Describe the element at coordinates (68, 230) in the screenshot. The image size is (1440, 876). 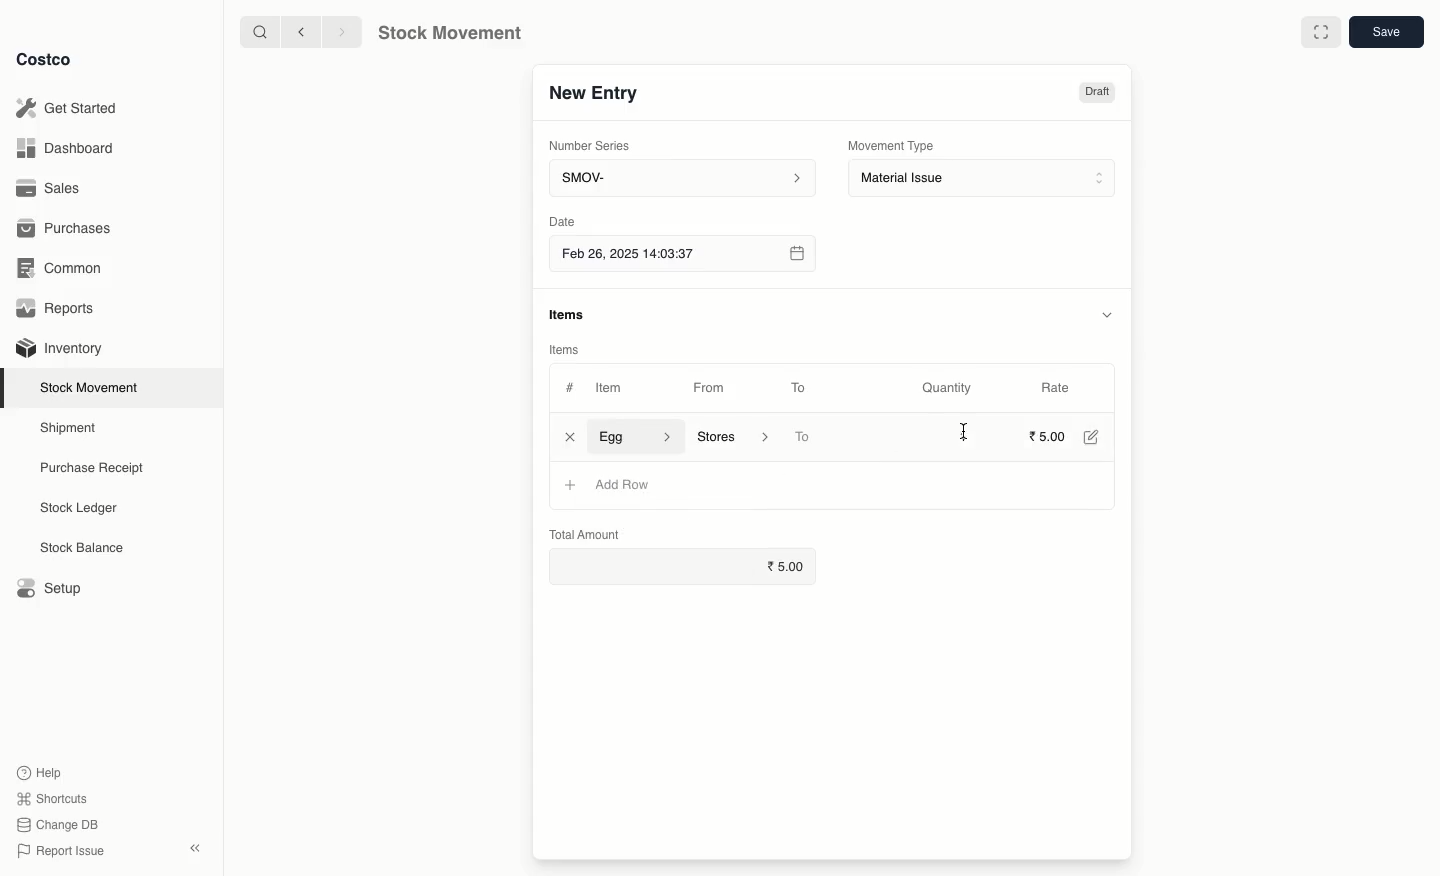
I see `Purchases` at that location.